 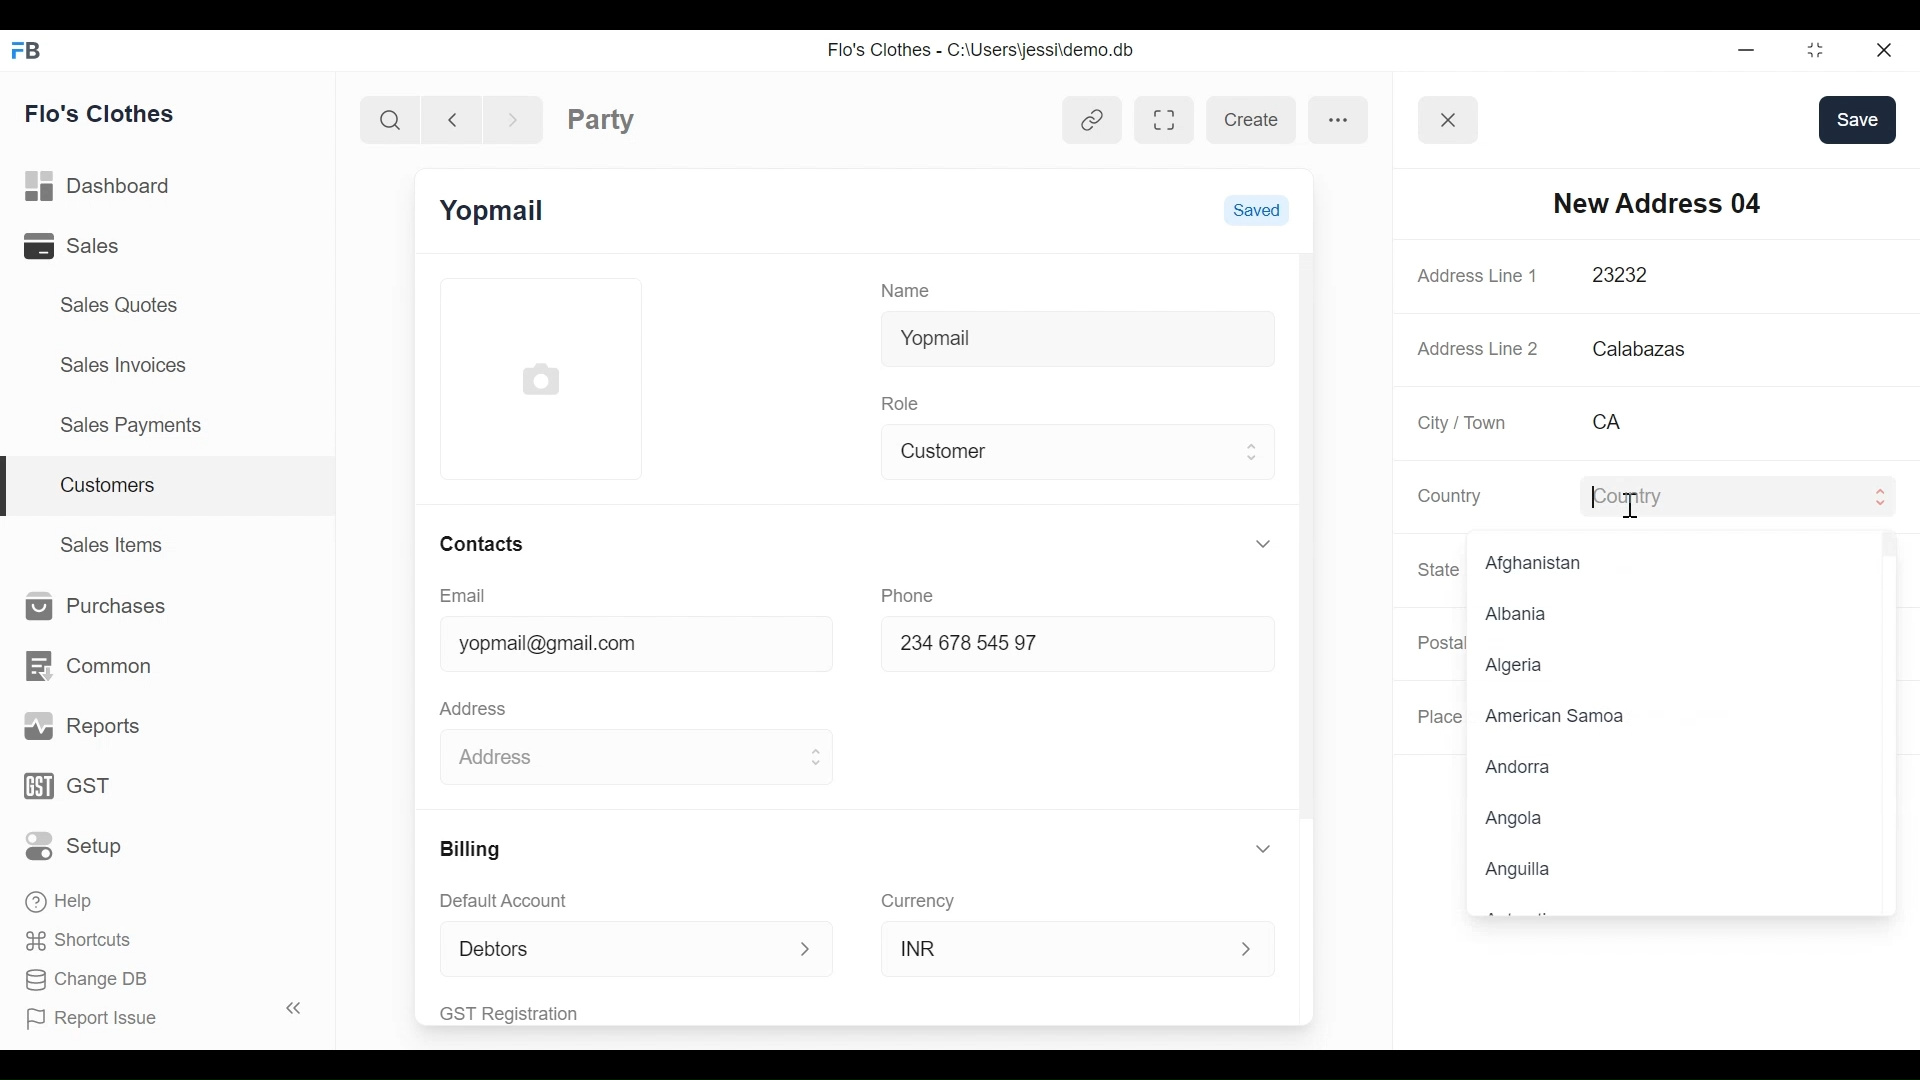 I want to click on Default Account, so click(x=517, y=900).